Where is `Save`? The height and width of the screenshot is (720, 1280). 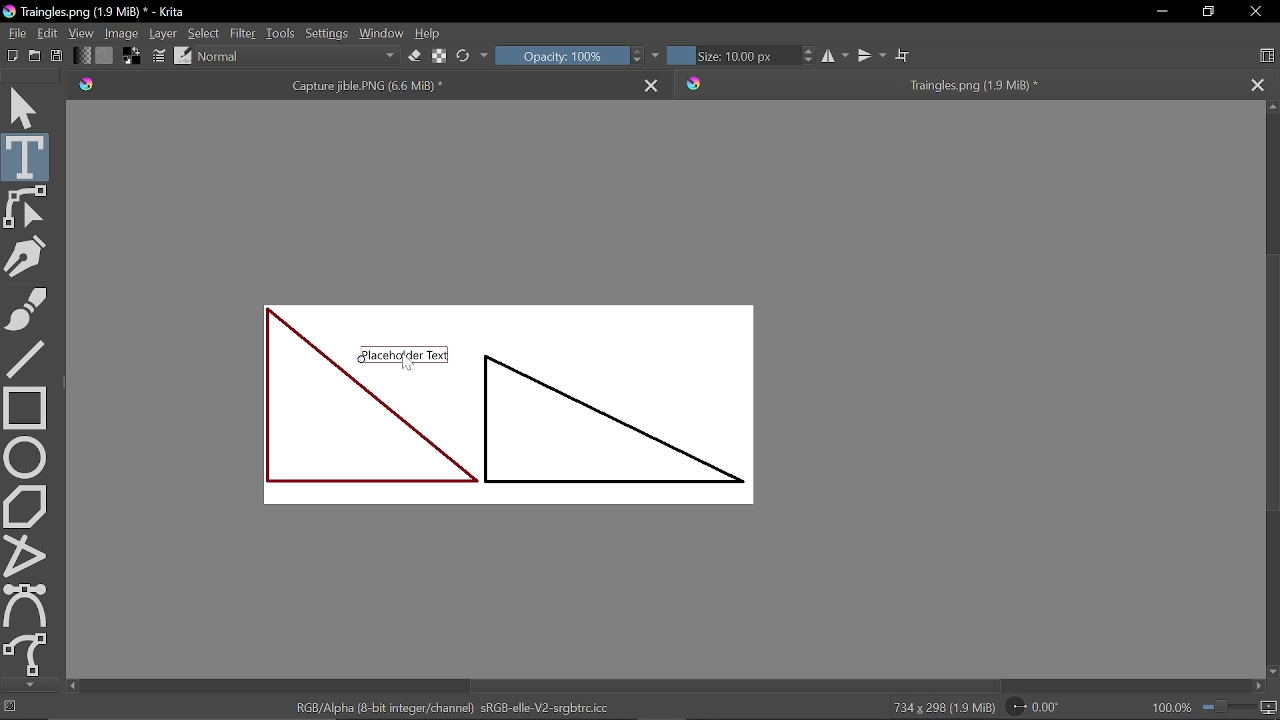
Save is located at coordinates (57, 54).